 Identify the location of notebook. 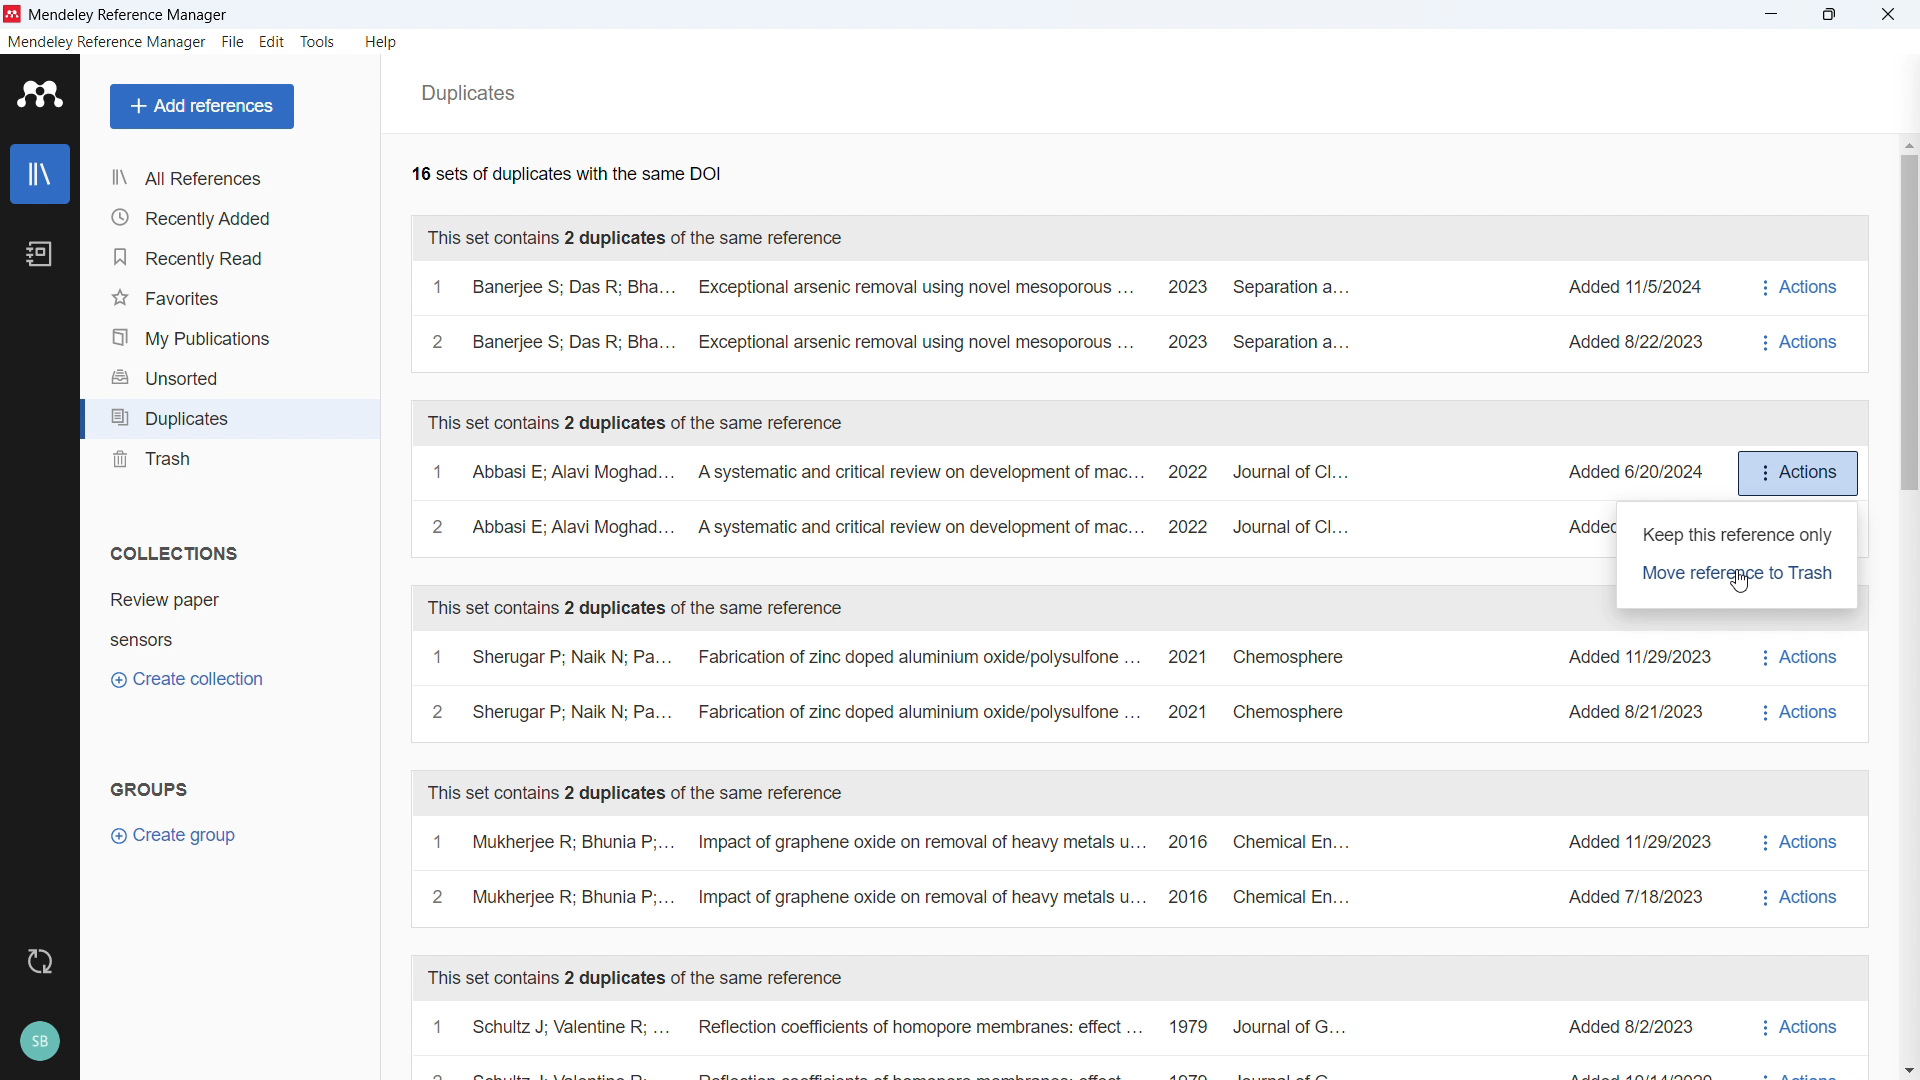
(42, 254).